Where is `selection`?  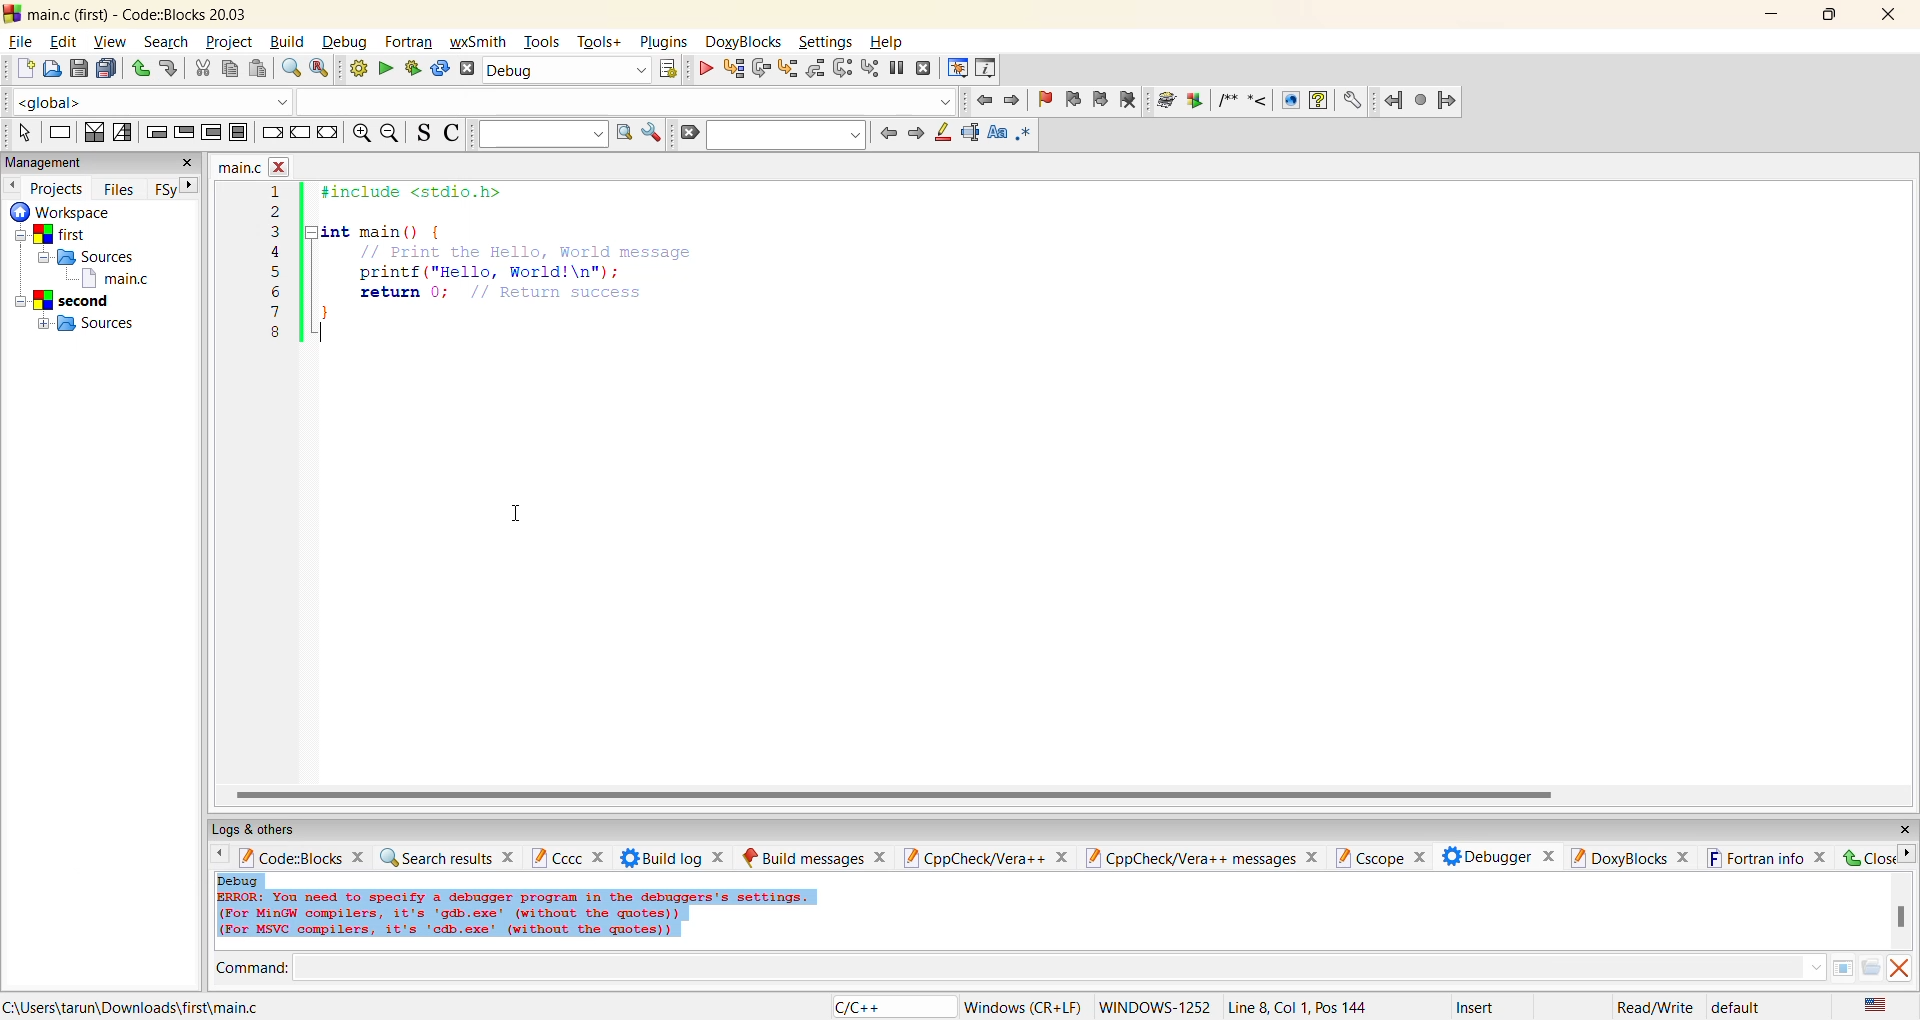
selection is located at coordinates (123, 133).